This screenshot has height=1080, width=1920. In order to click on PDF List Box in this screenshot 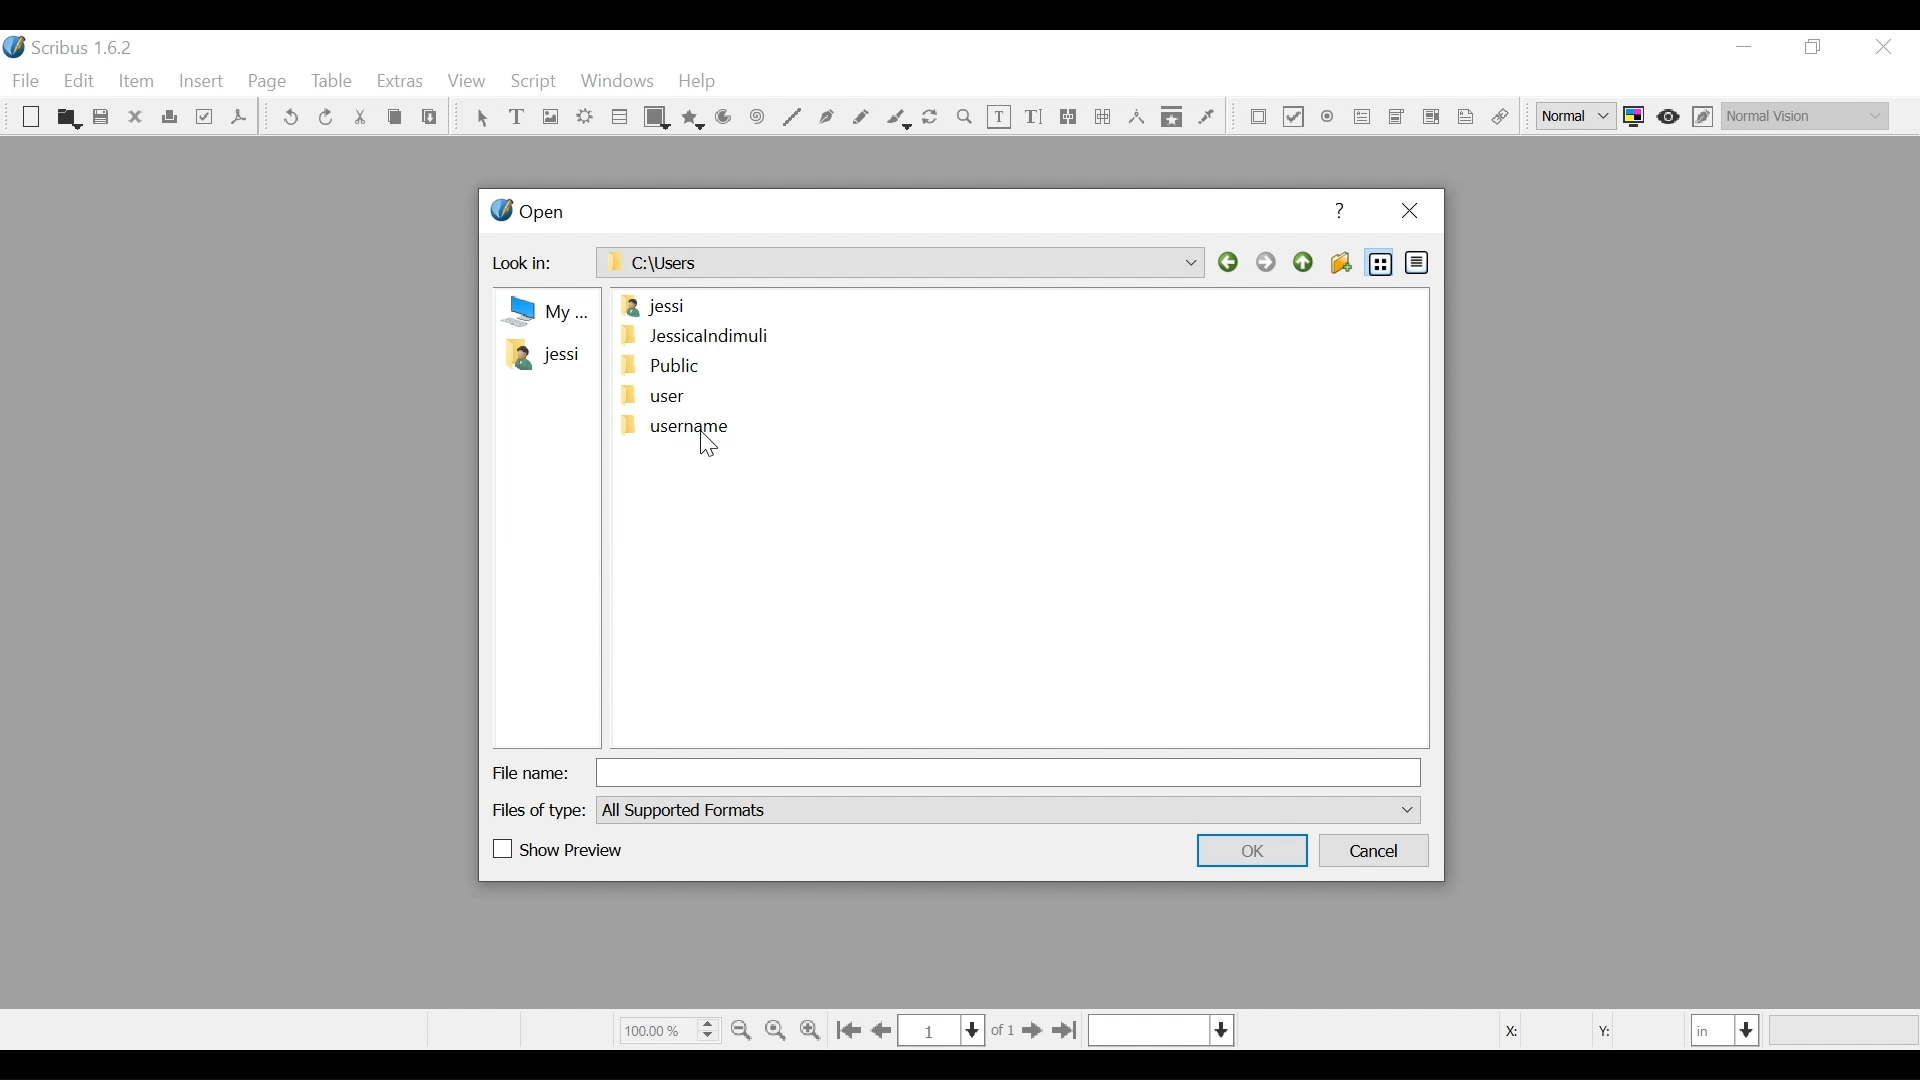, I will do `click(1396, 117)`.